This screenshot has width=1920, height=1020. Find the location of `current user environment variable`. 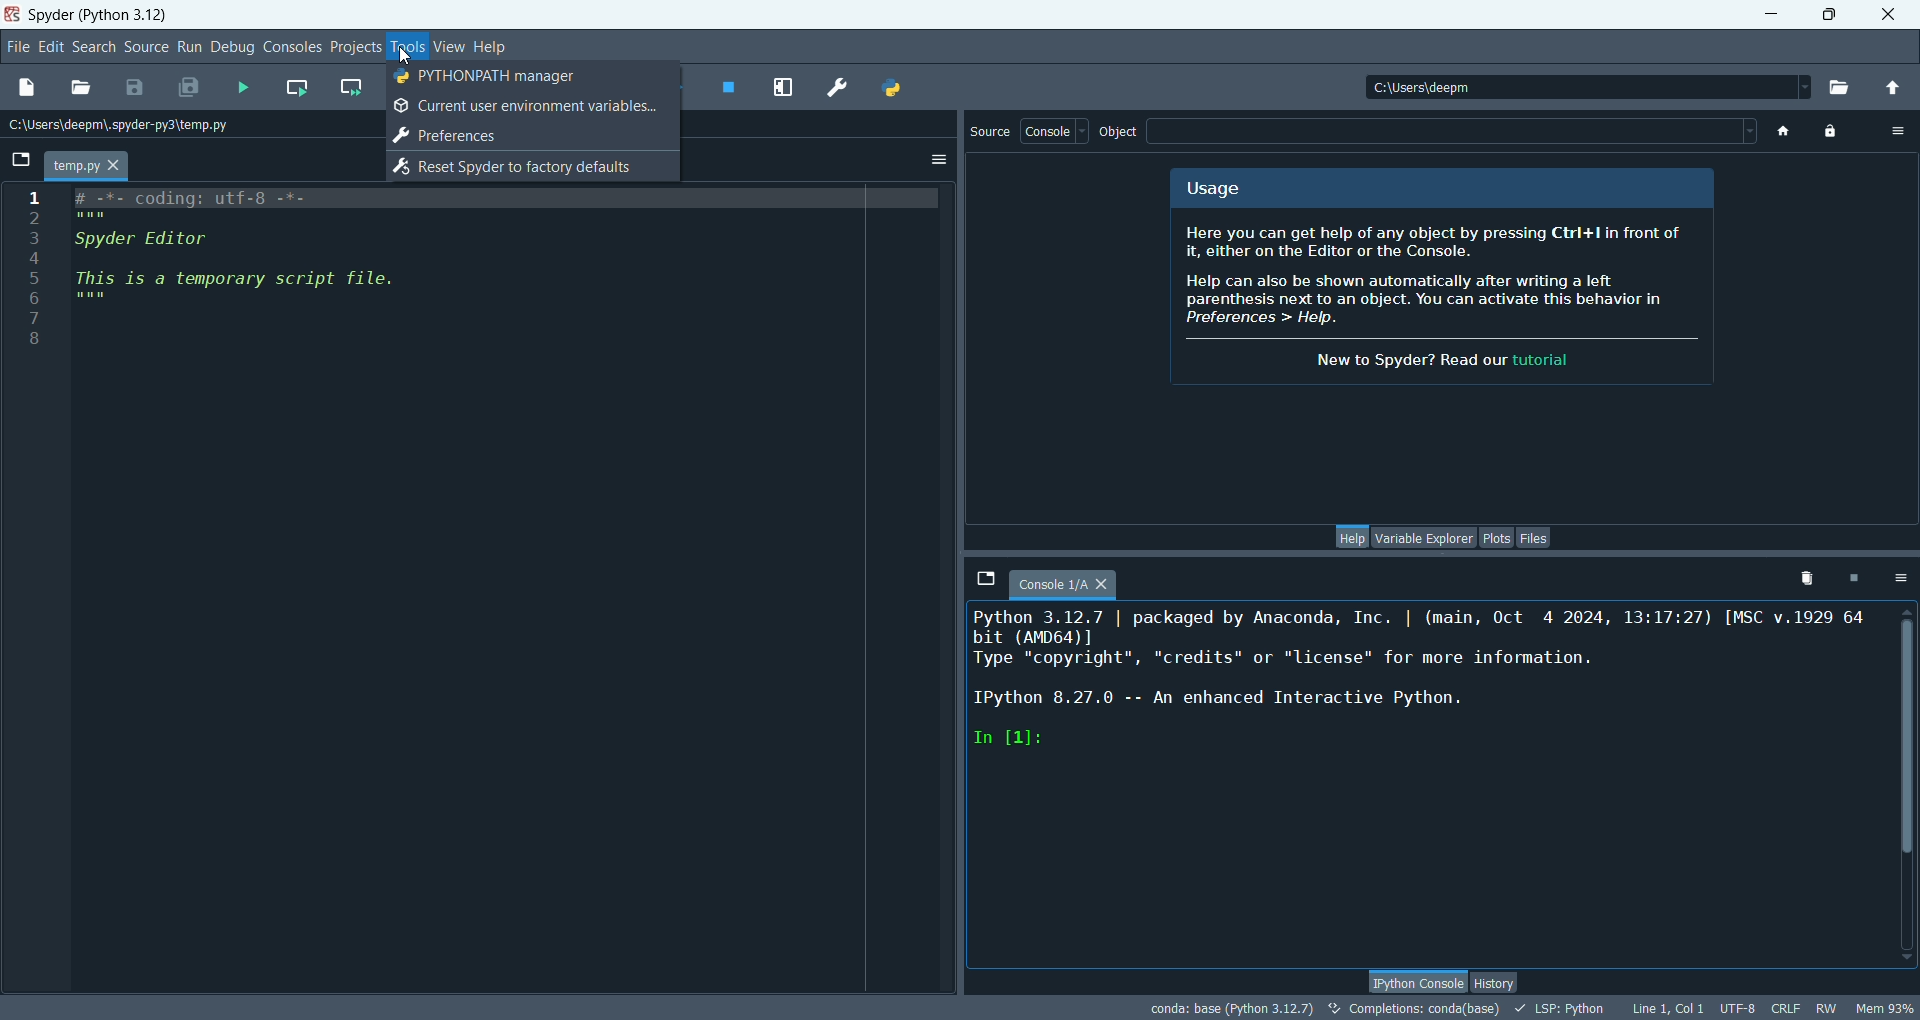

current user environment variable is located at coordinates (526, 104).